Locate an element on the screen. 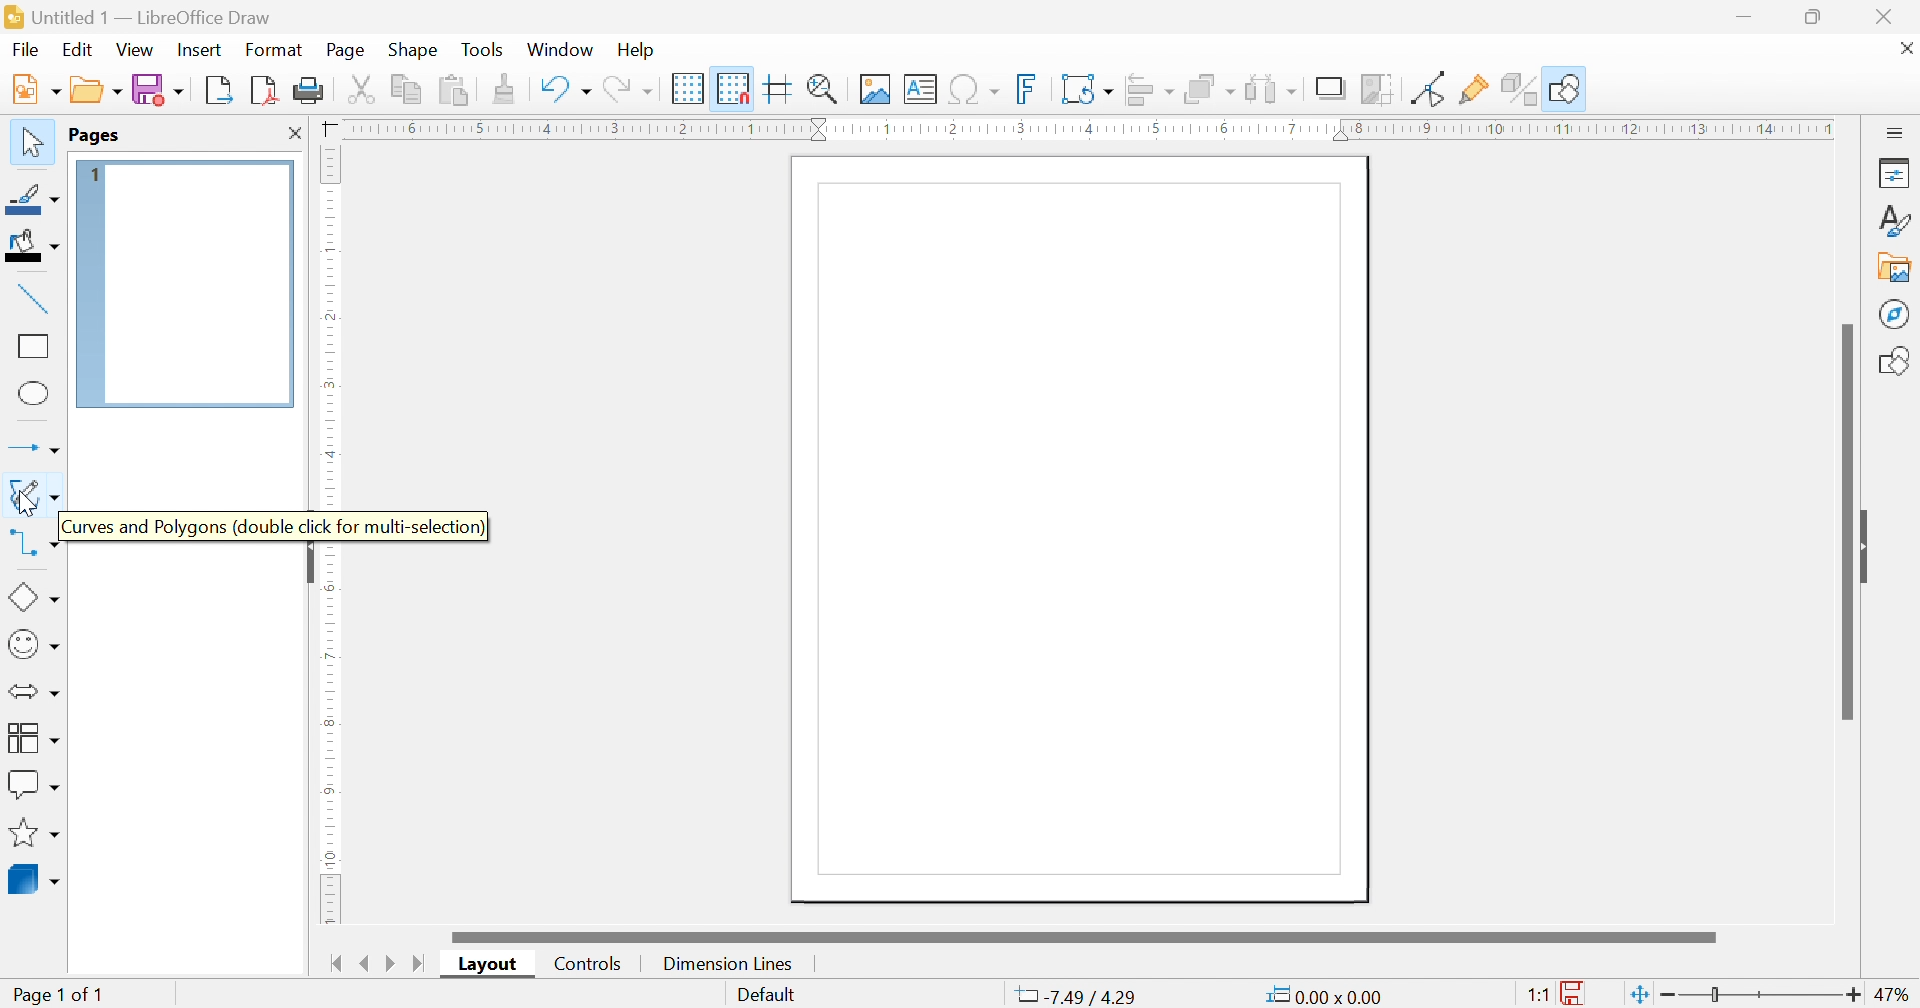  help is located at coordinates (636, 49).